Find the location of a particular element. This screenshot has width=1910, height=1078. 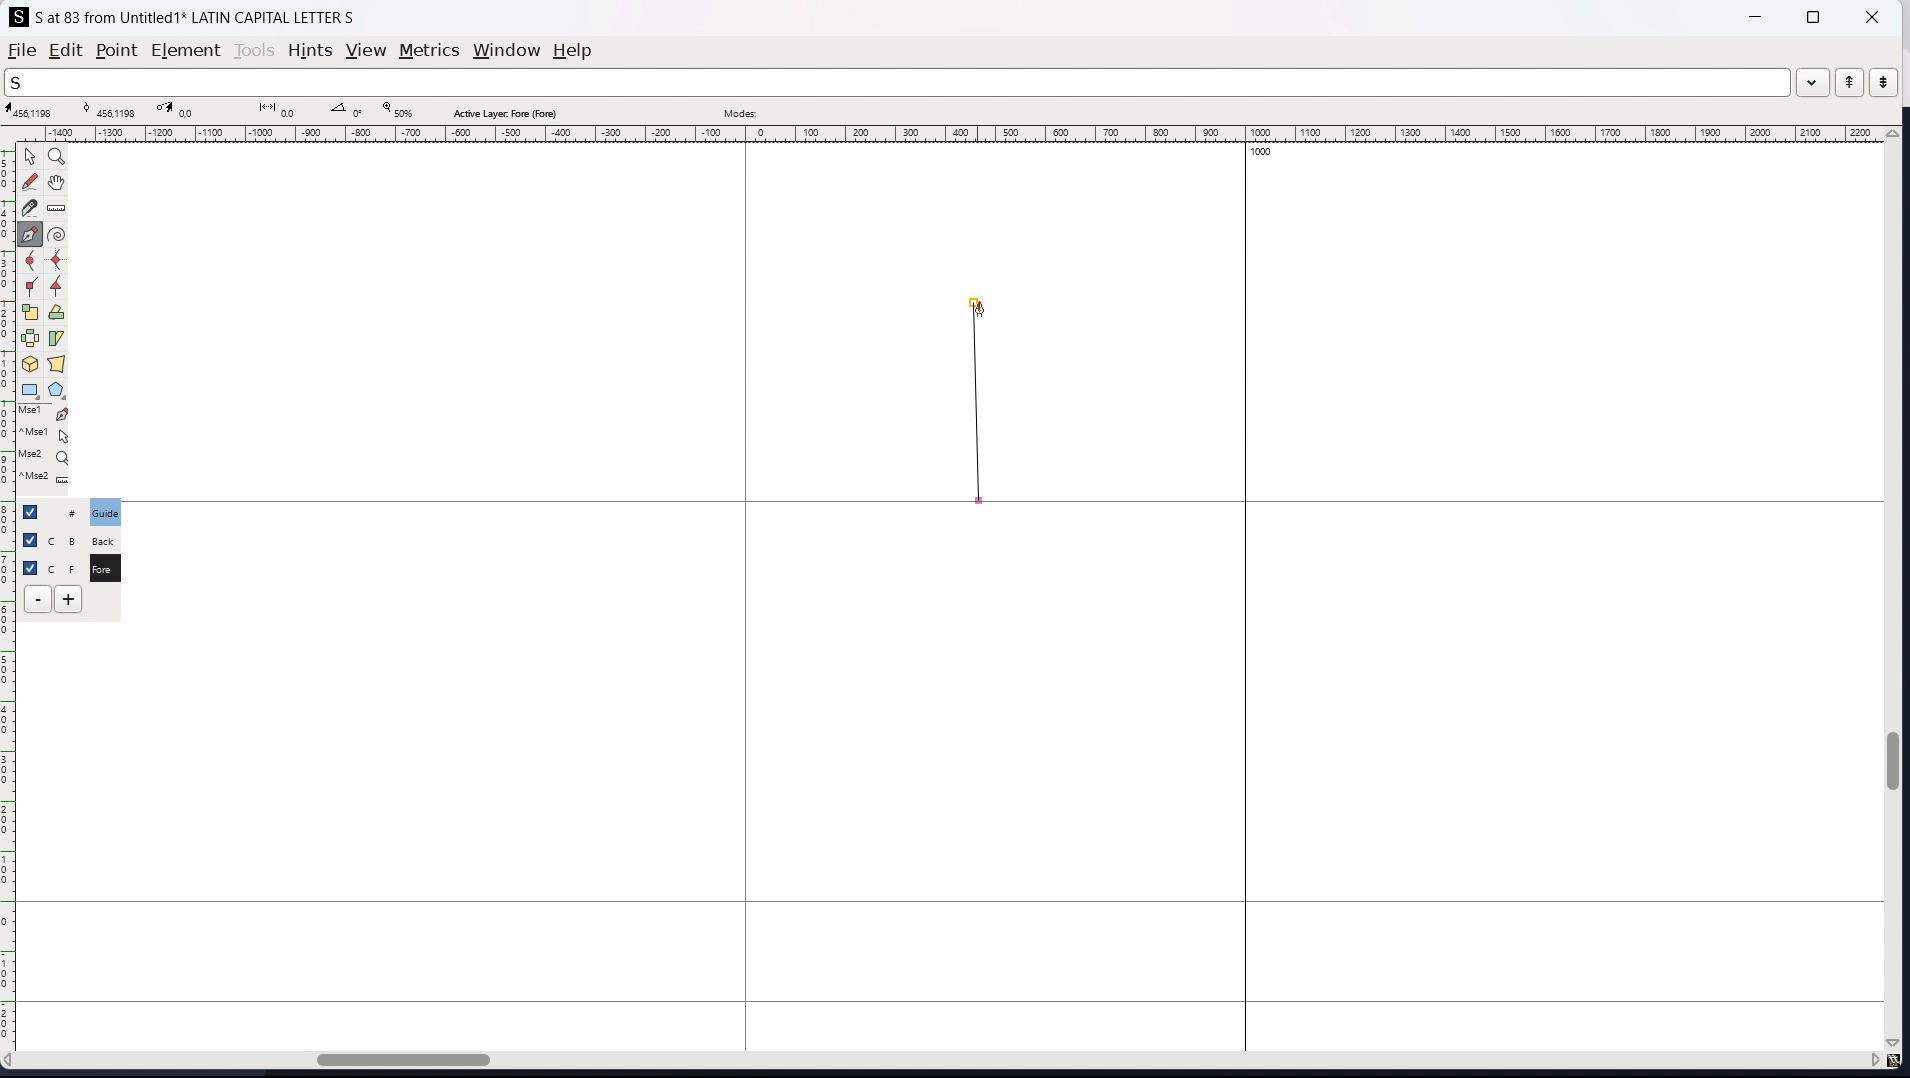

draw a freehand curve is located at coordinates (30, 182).